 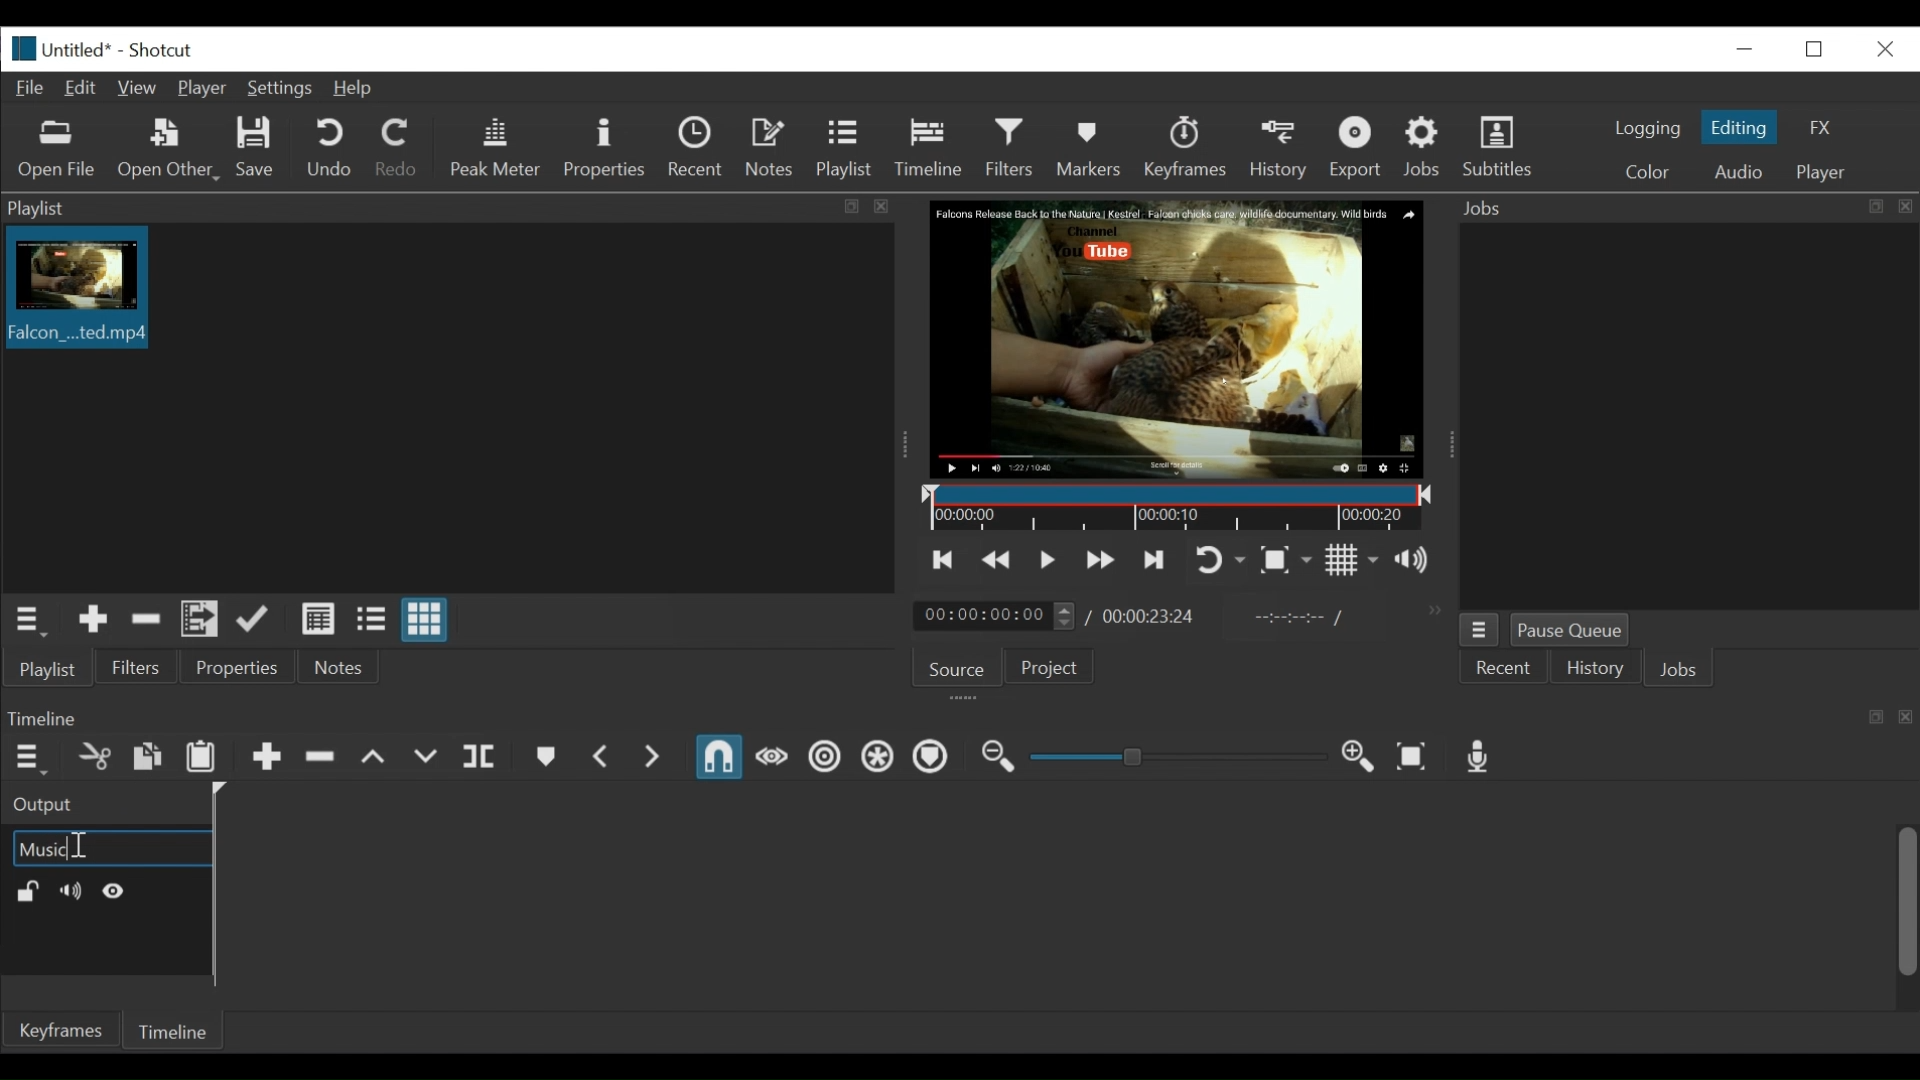 I want to click on Clip thumbnail, so click(x=444, y=408).